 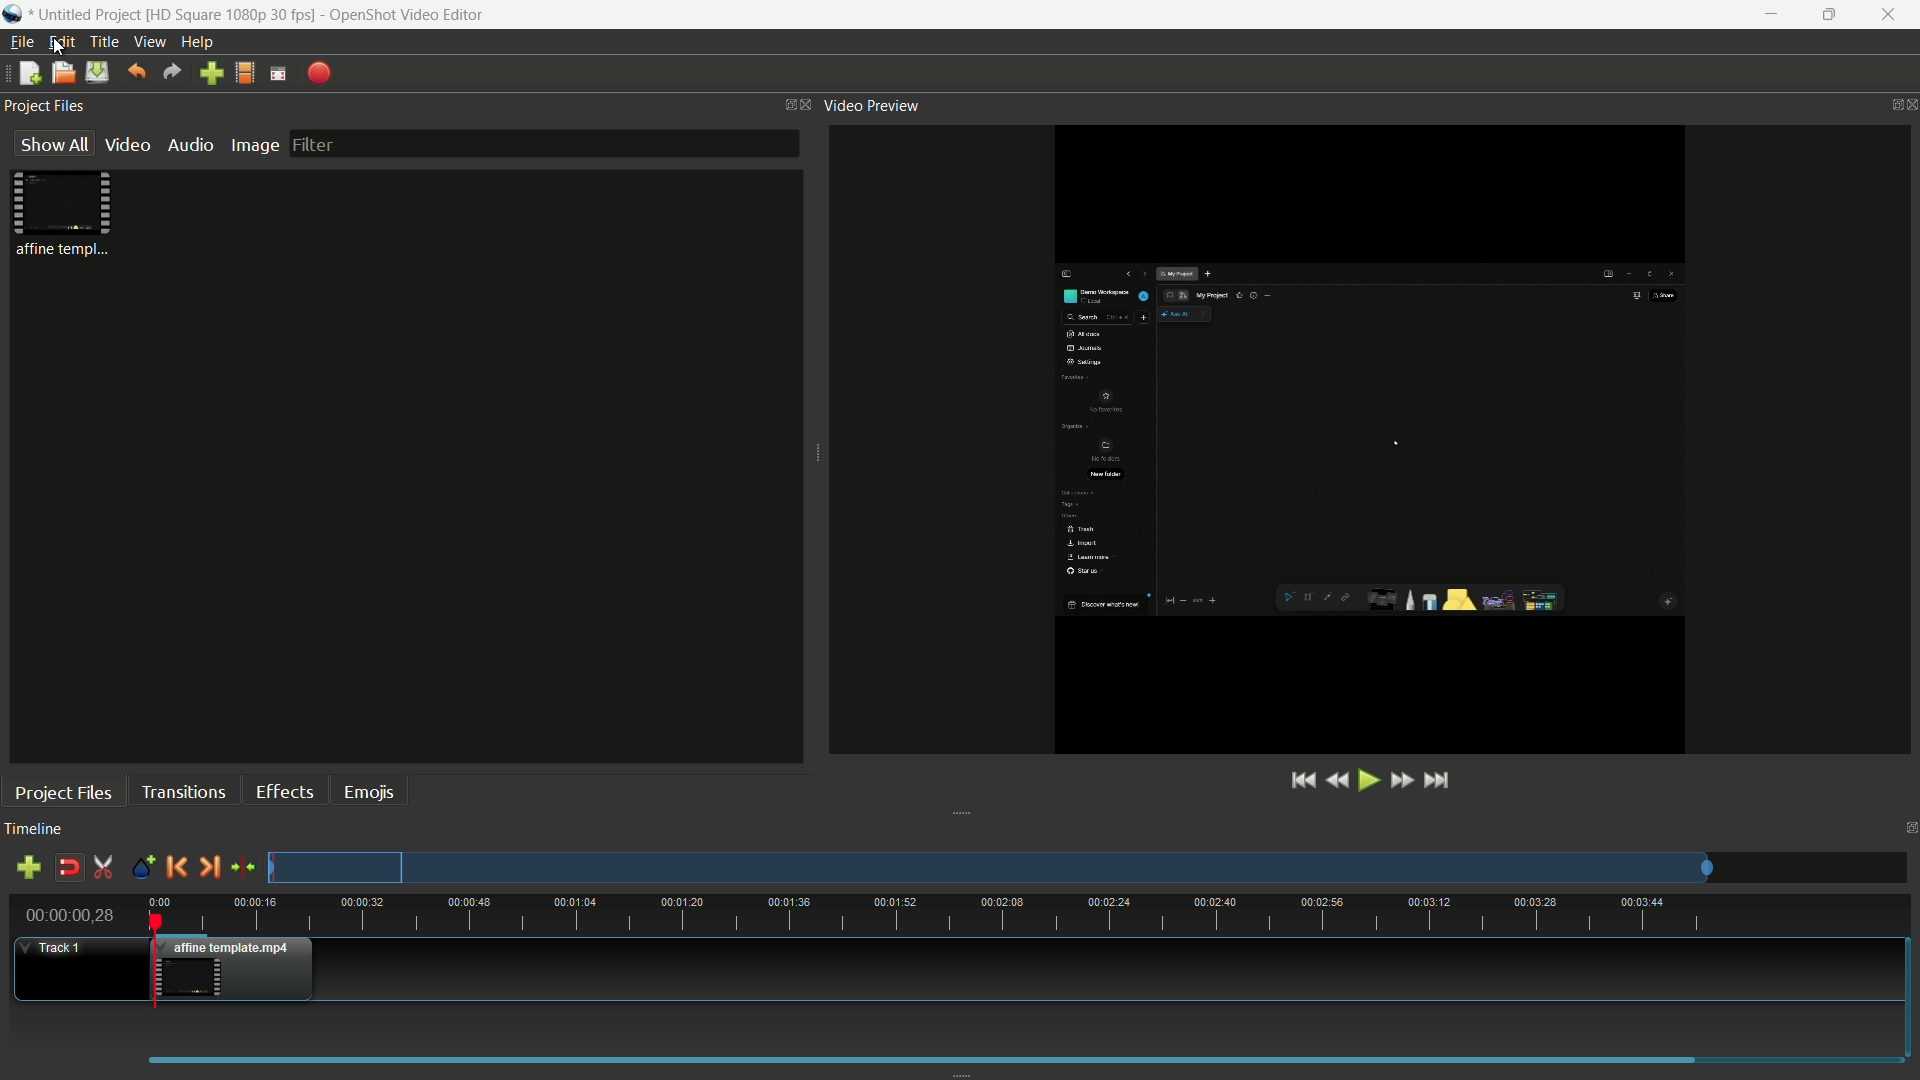 I want to click on video preview, so click(x=1363, y=437).